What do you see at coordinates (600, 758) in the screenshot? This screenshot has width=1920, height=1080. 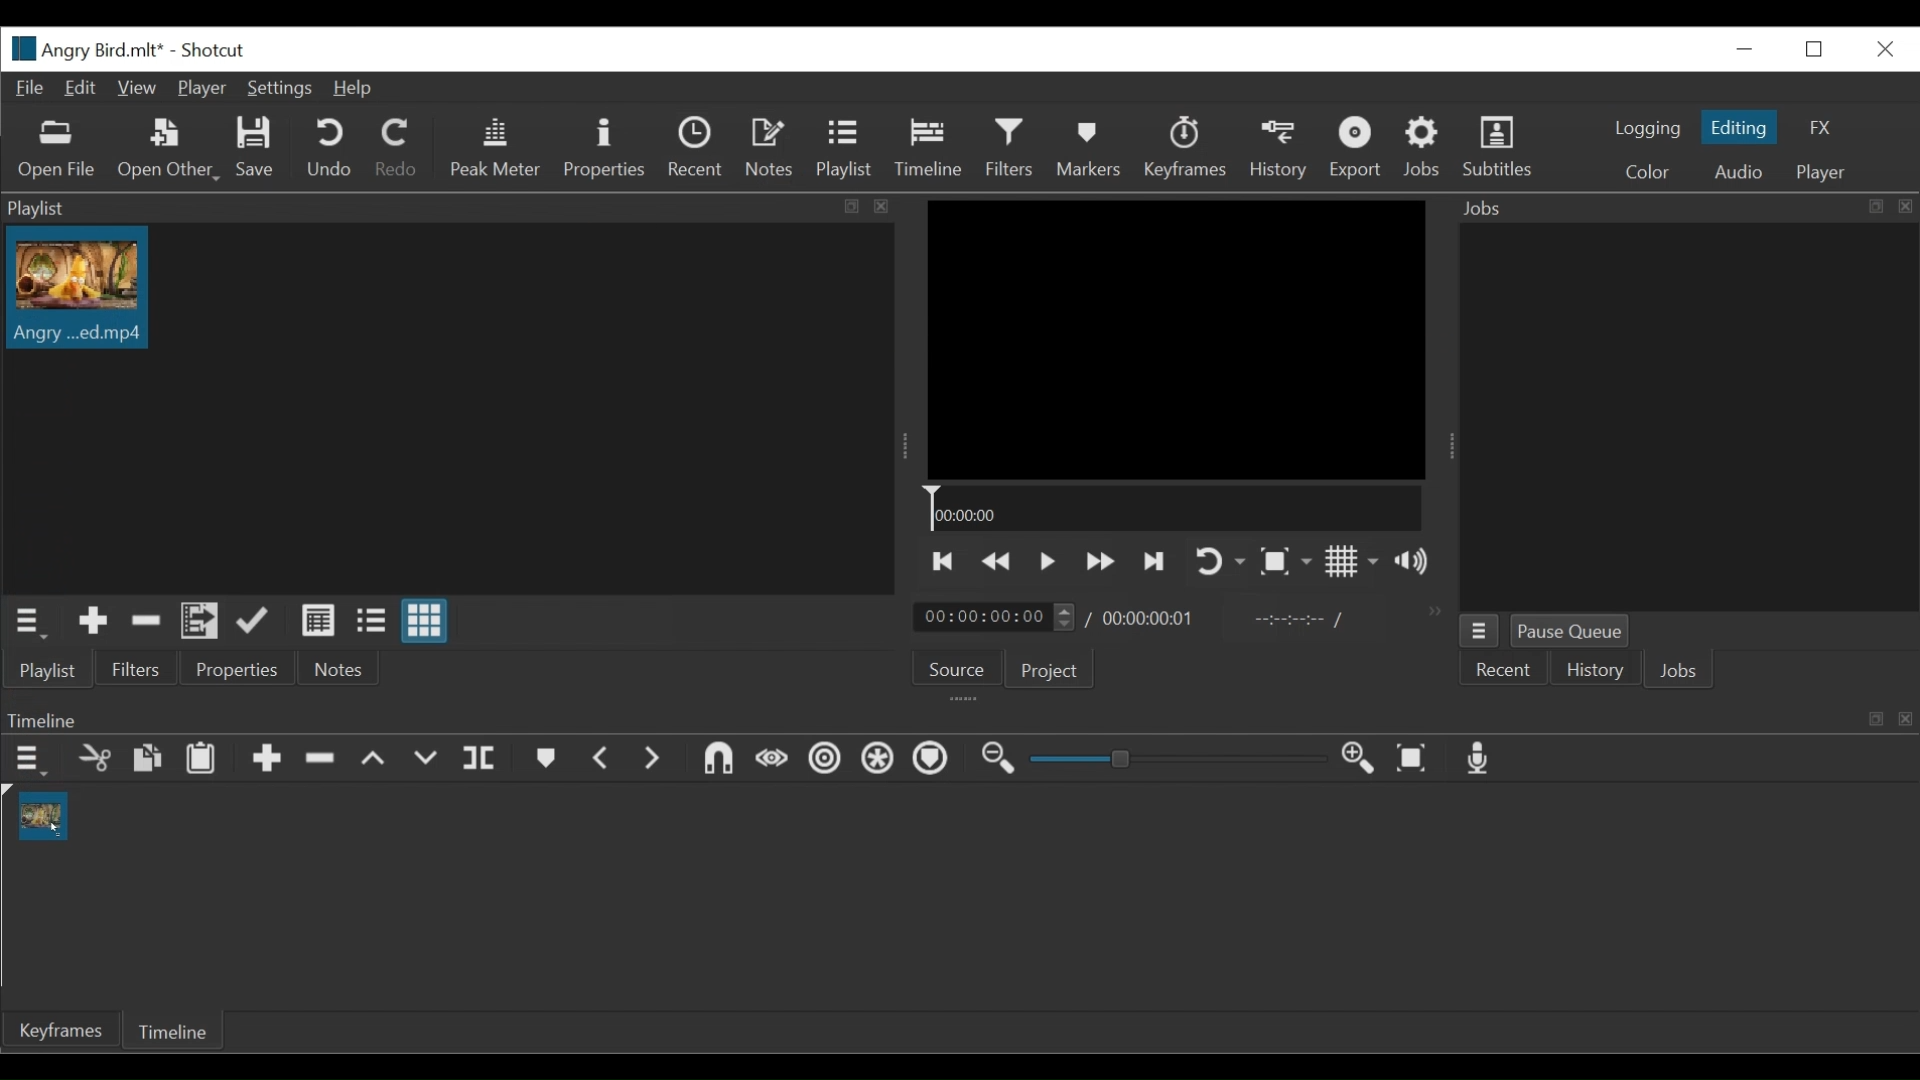 I see `previous` at bounding box center [600, 758].